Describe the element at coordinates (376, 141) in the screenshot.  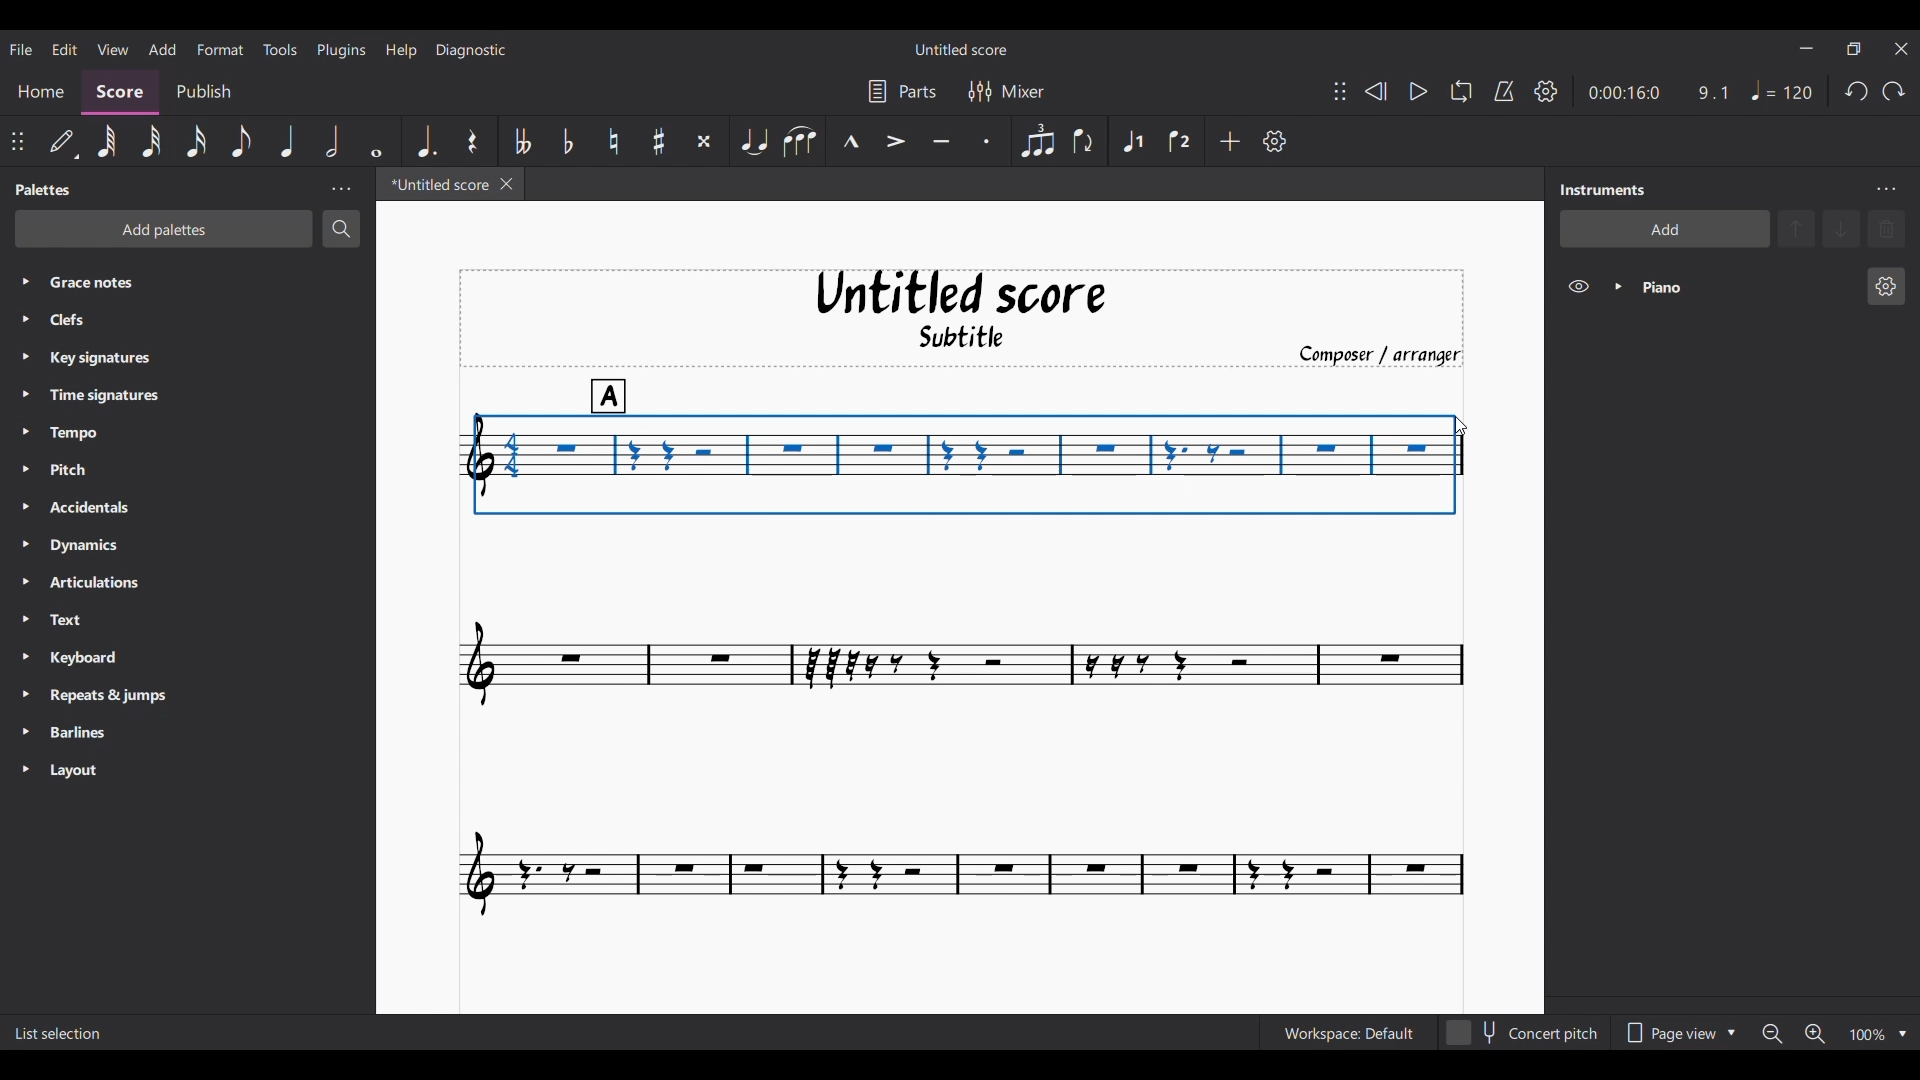
I see `Whole note` at that location.